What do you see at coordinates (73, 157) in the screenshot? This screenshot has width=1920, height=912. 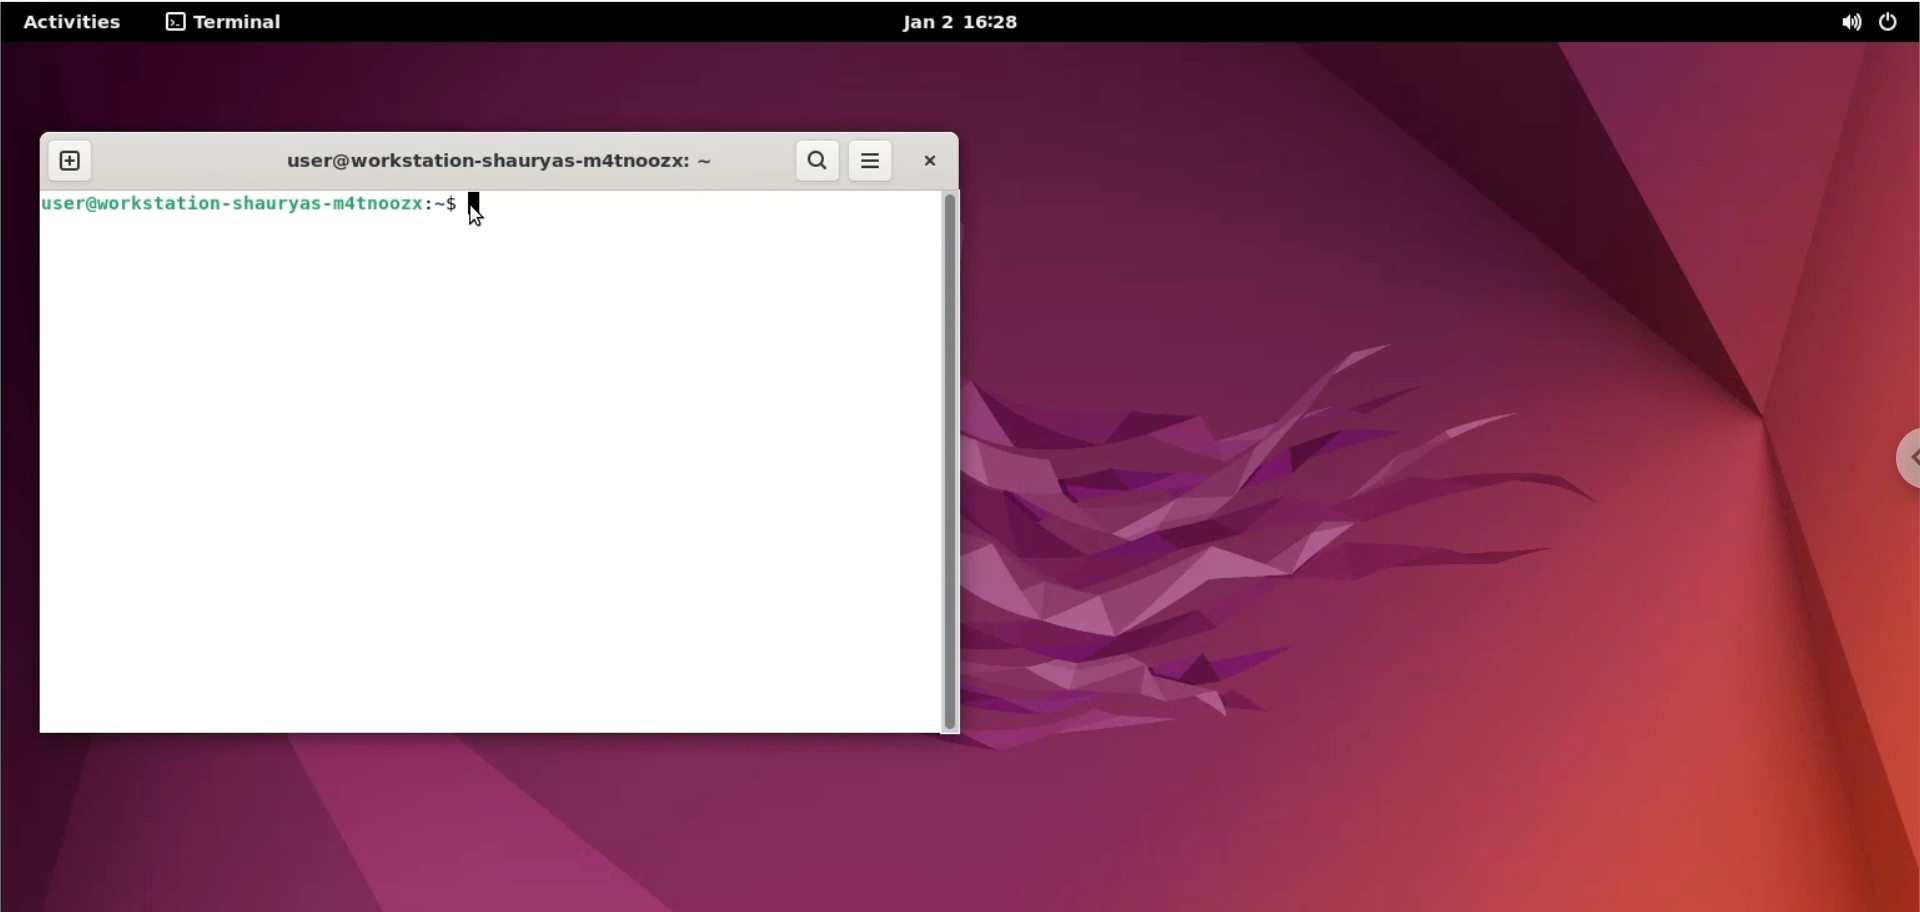 I see `new tab` at bounding box center [73, 157].